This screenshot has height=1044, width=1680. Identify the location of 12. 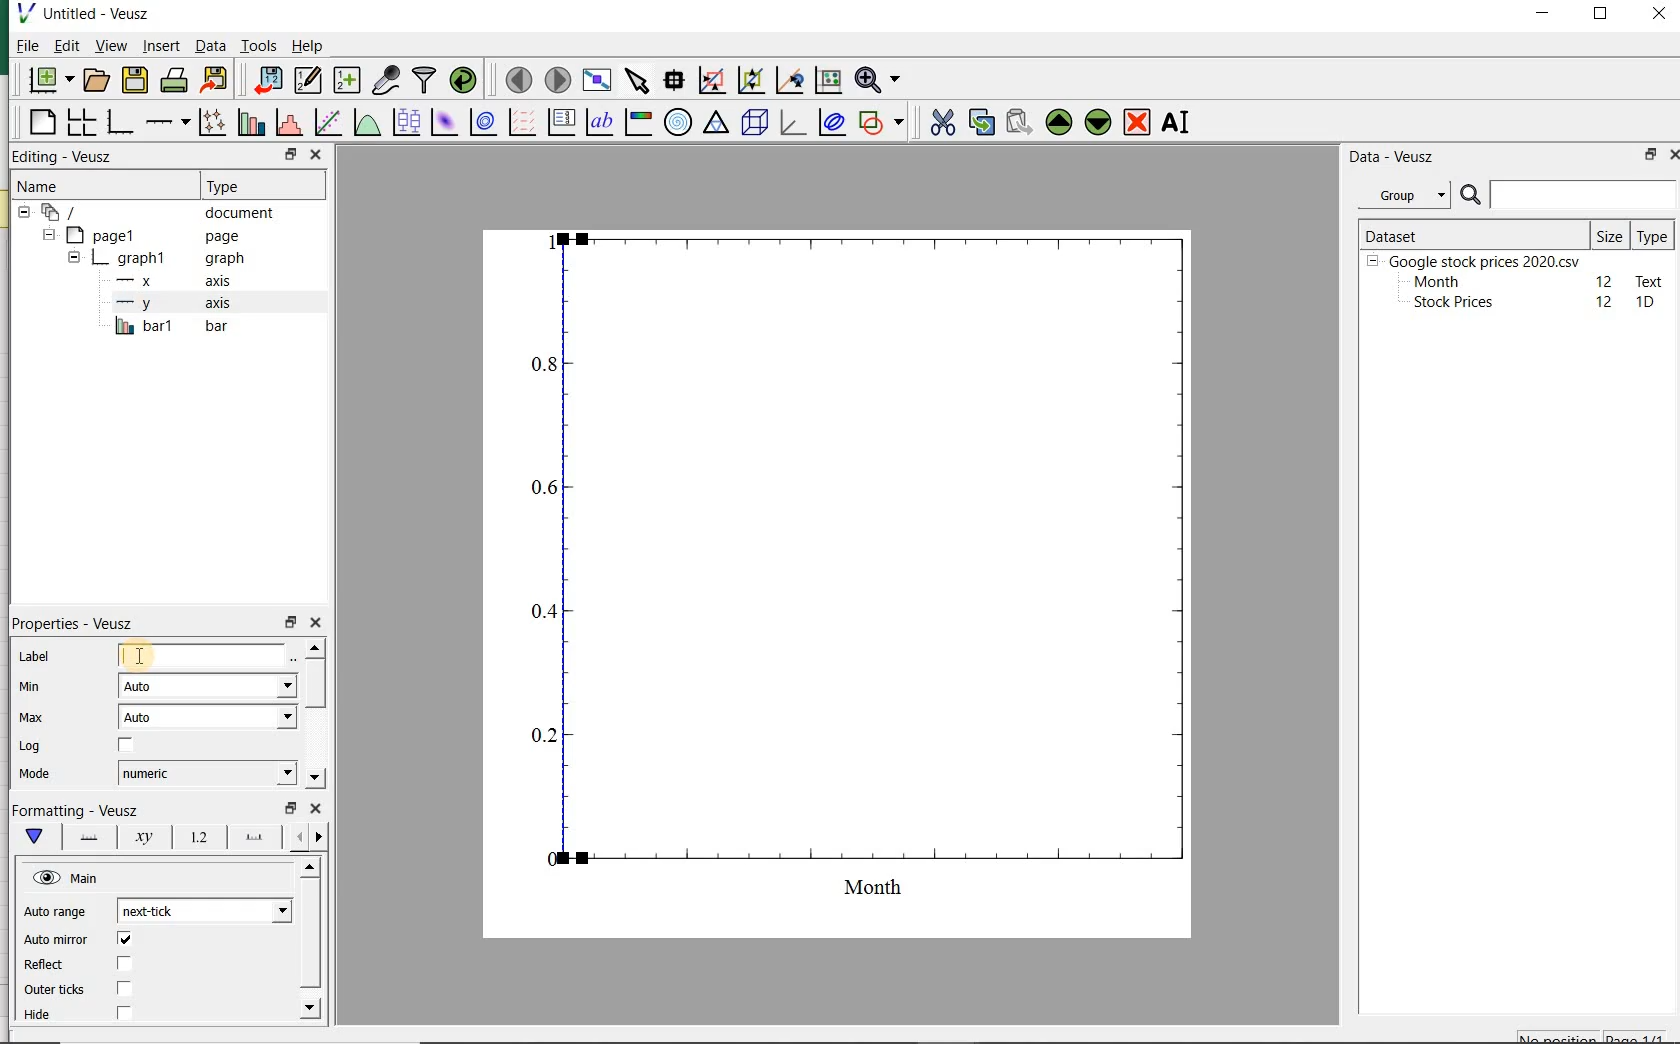
(1605, 280).